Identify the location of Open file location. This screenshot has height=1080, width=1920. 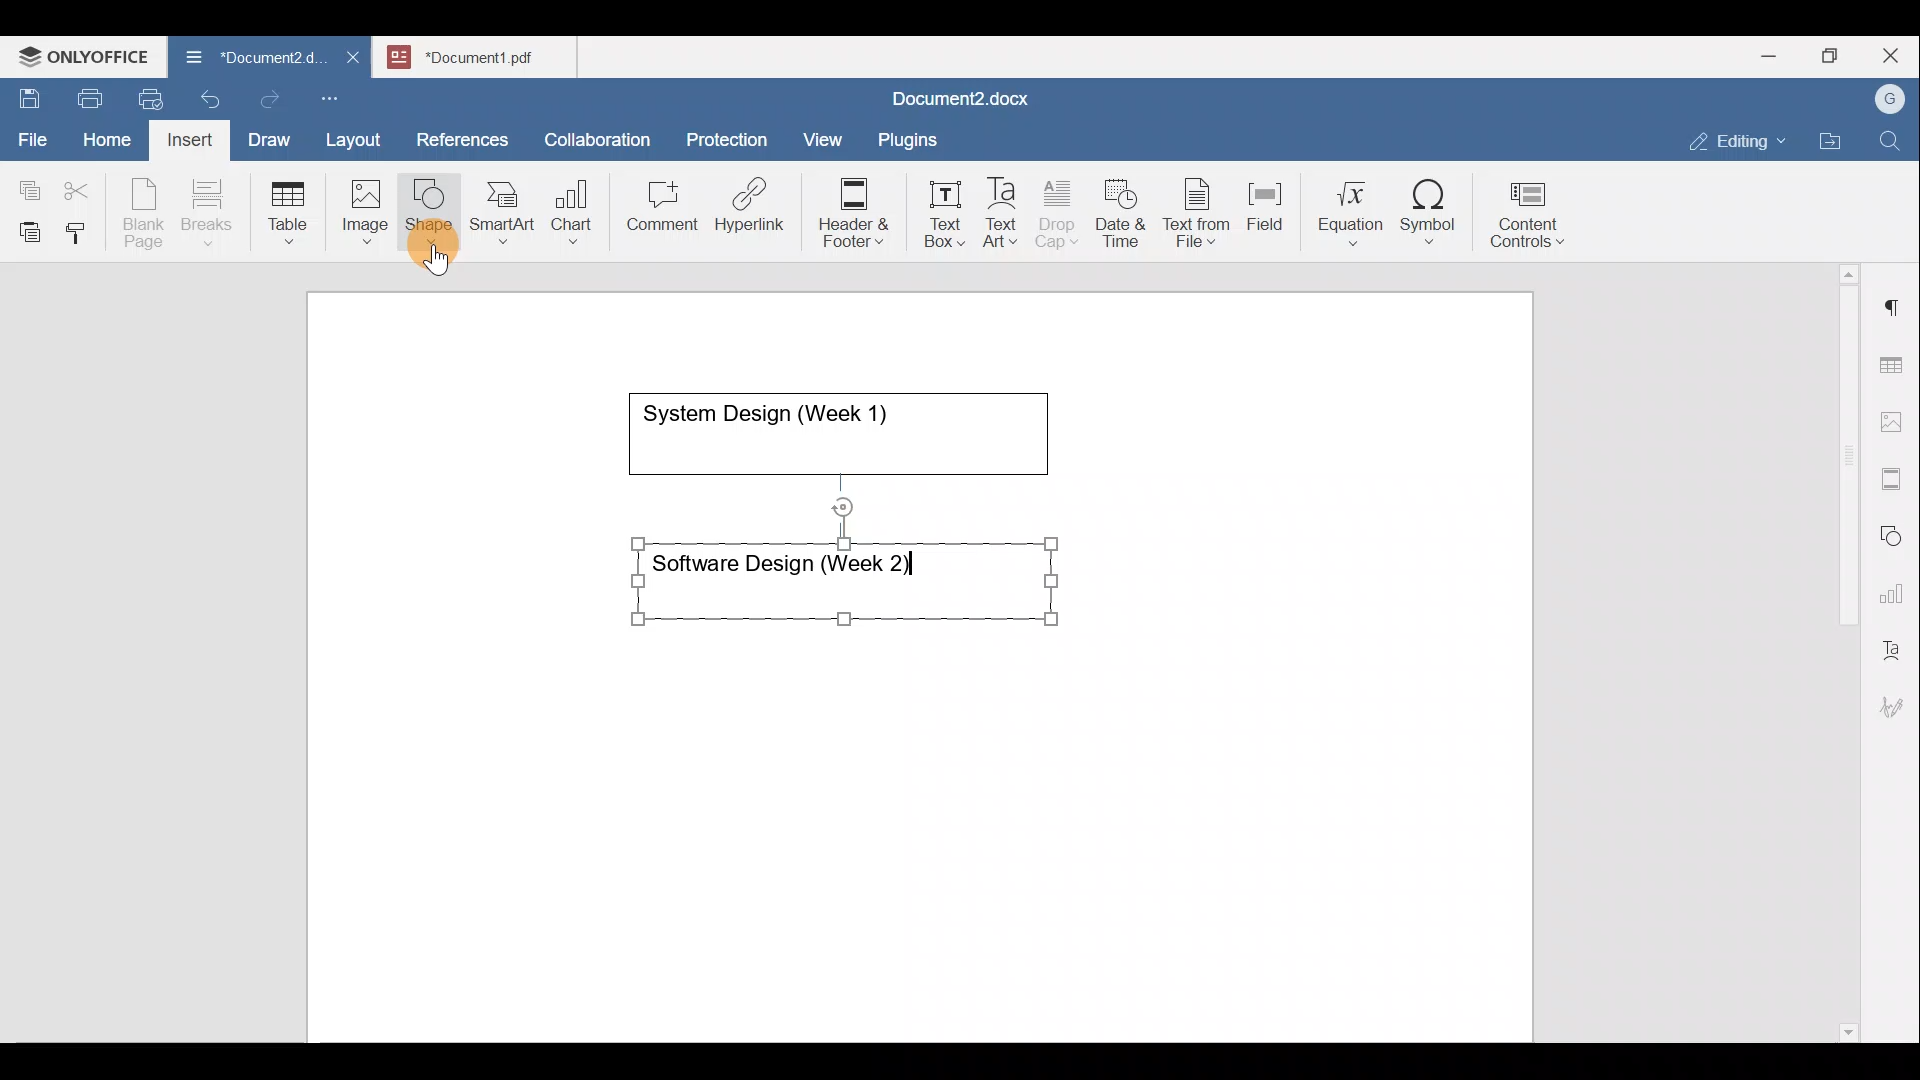
(1835, 143).